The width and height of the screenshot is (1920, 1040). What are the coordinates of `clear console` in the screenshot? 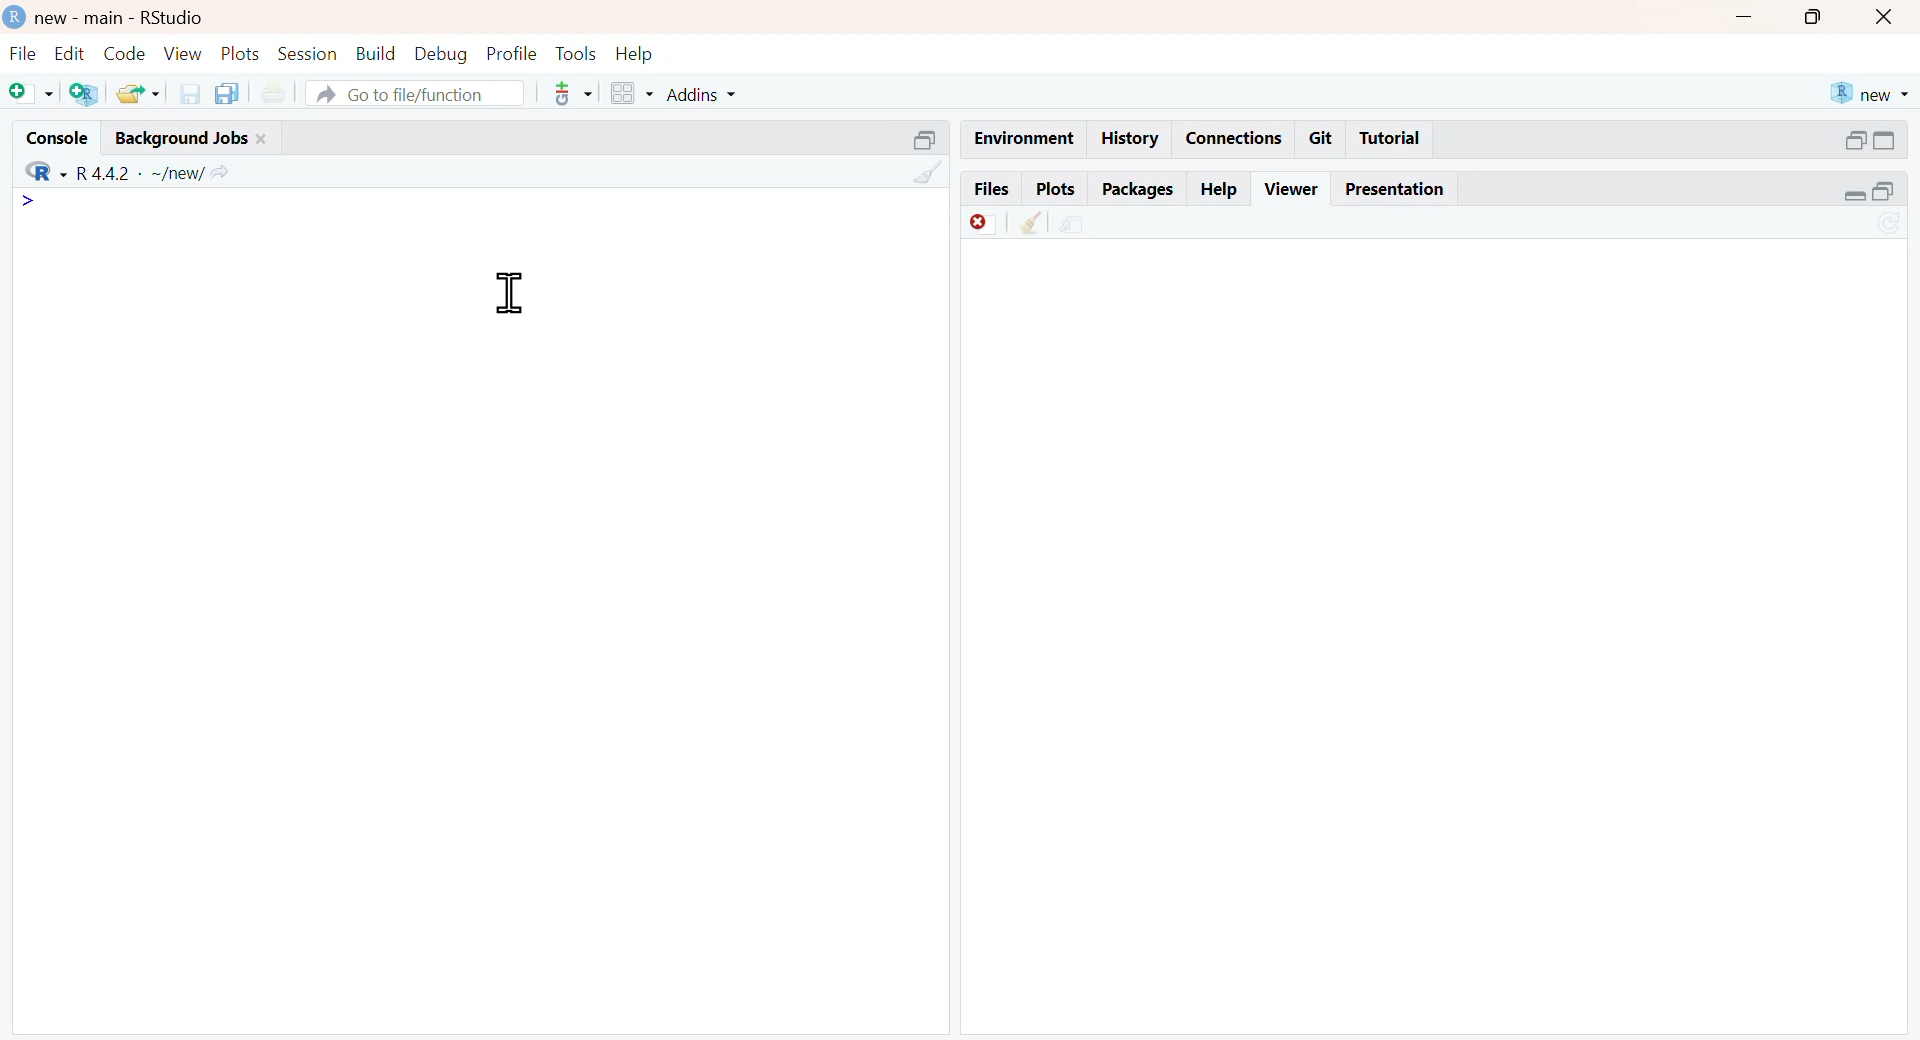 It's located at (916, 174).